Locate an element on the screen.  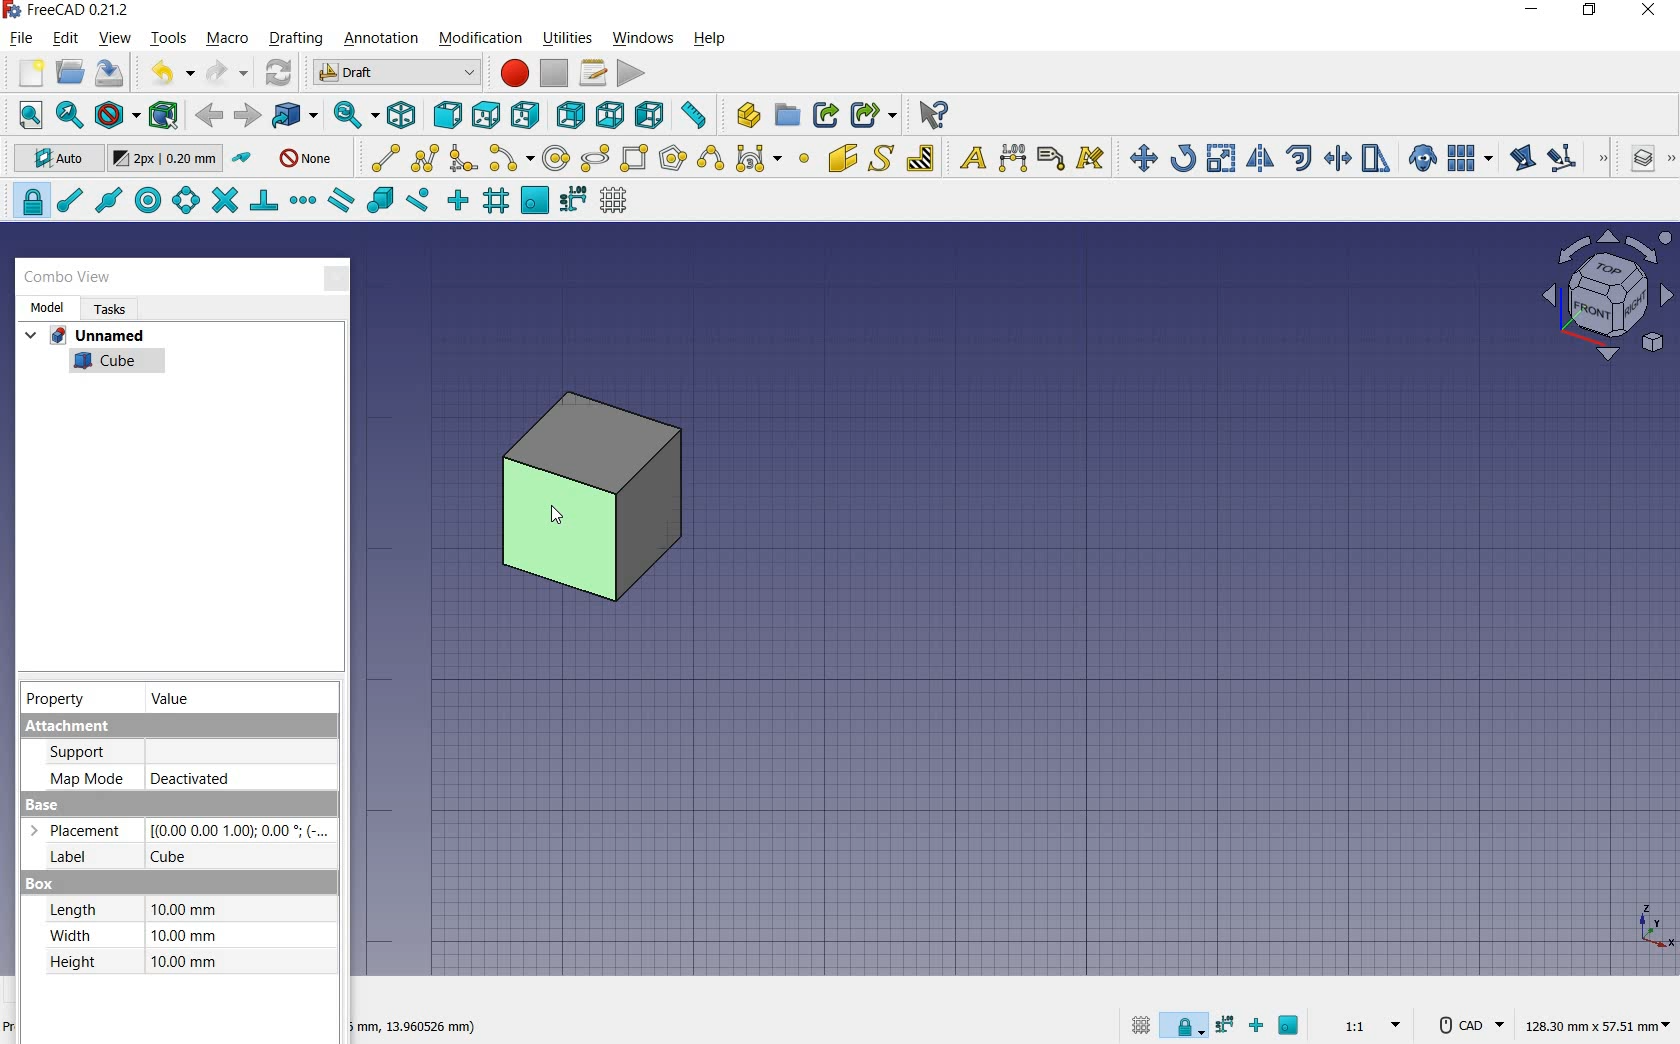
 is located at coordinates (239, 830).